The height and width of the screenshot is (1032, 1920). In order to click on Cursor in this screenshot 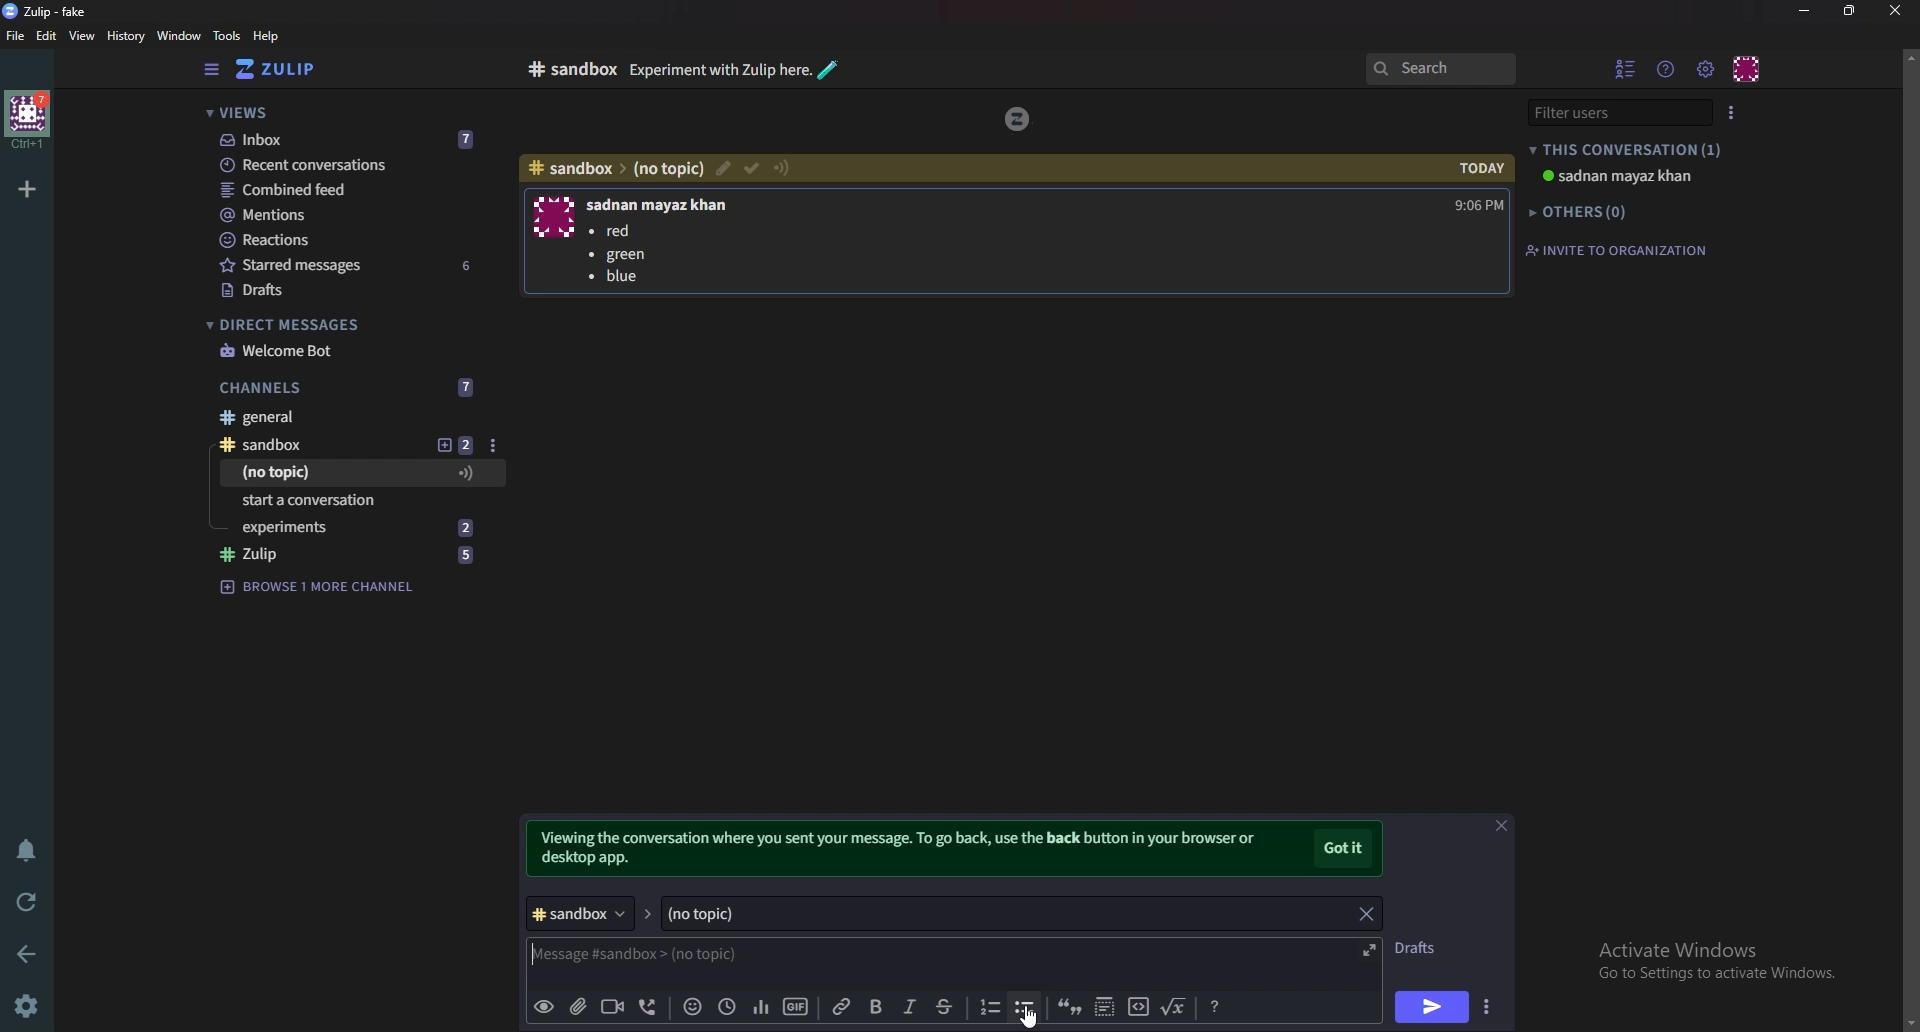, I will do `click(1034, 1015)`.